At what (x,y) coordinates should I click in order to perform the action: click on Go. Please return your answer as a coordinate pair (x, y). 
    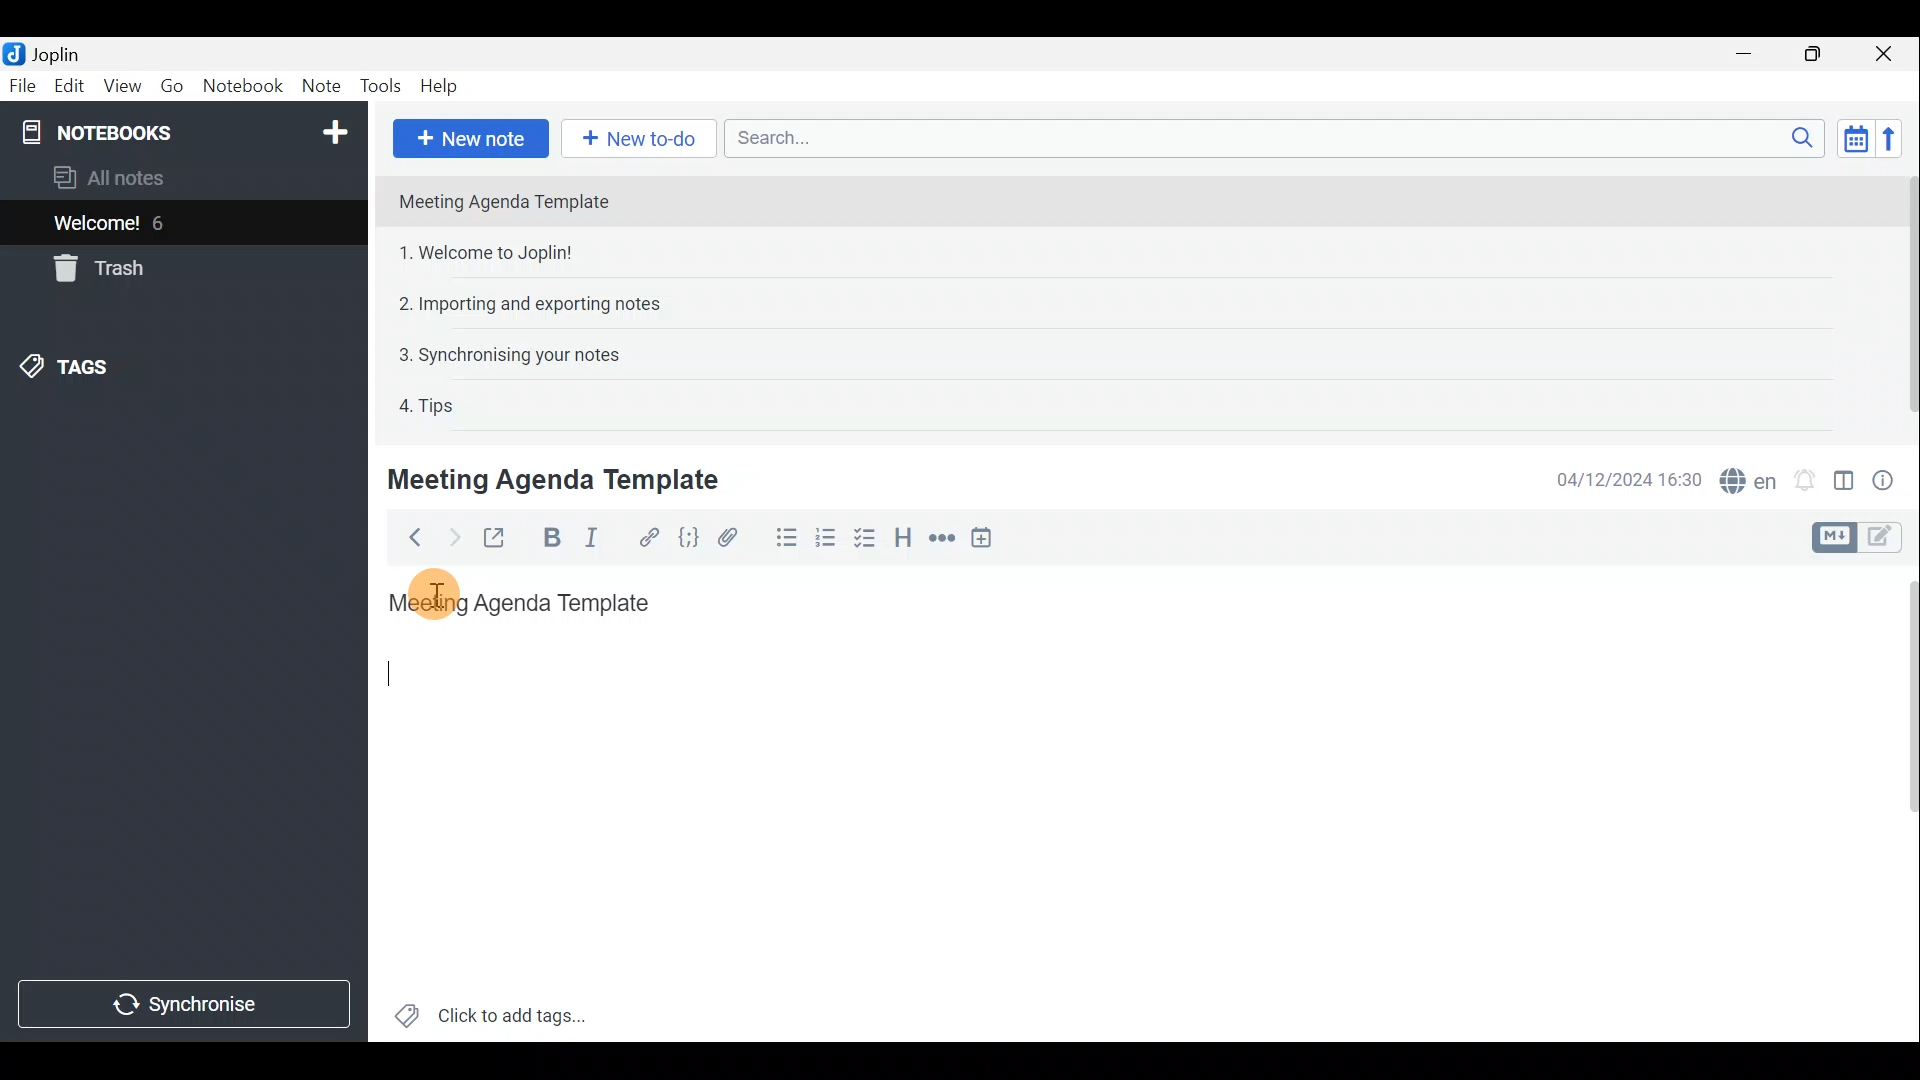
    Looking at the image, I should click on (170, 85).